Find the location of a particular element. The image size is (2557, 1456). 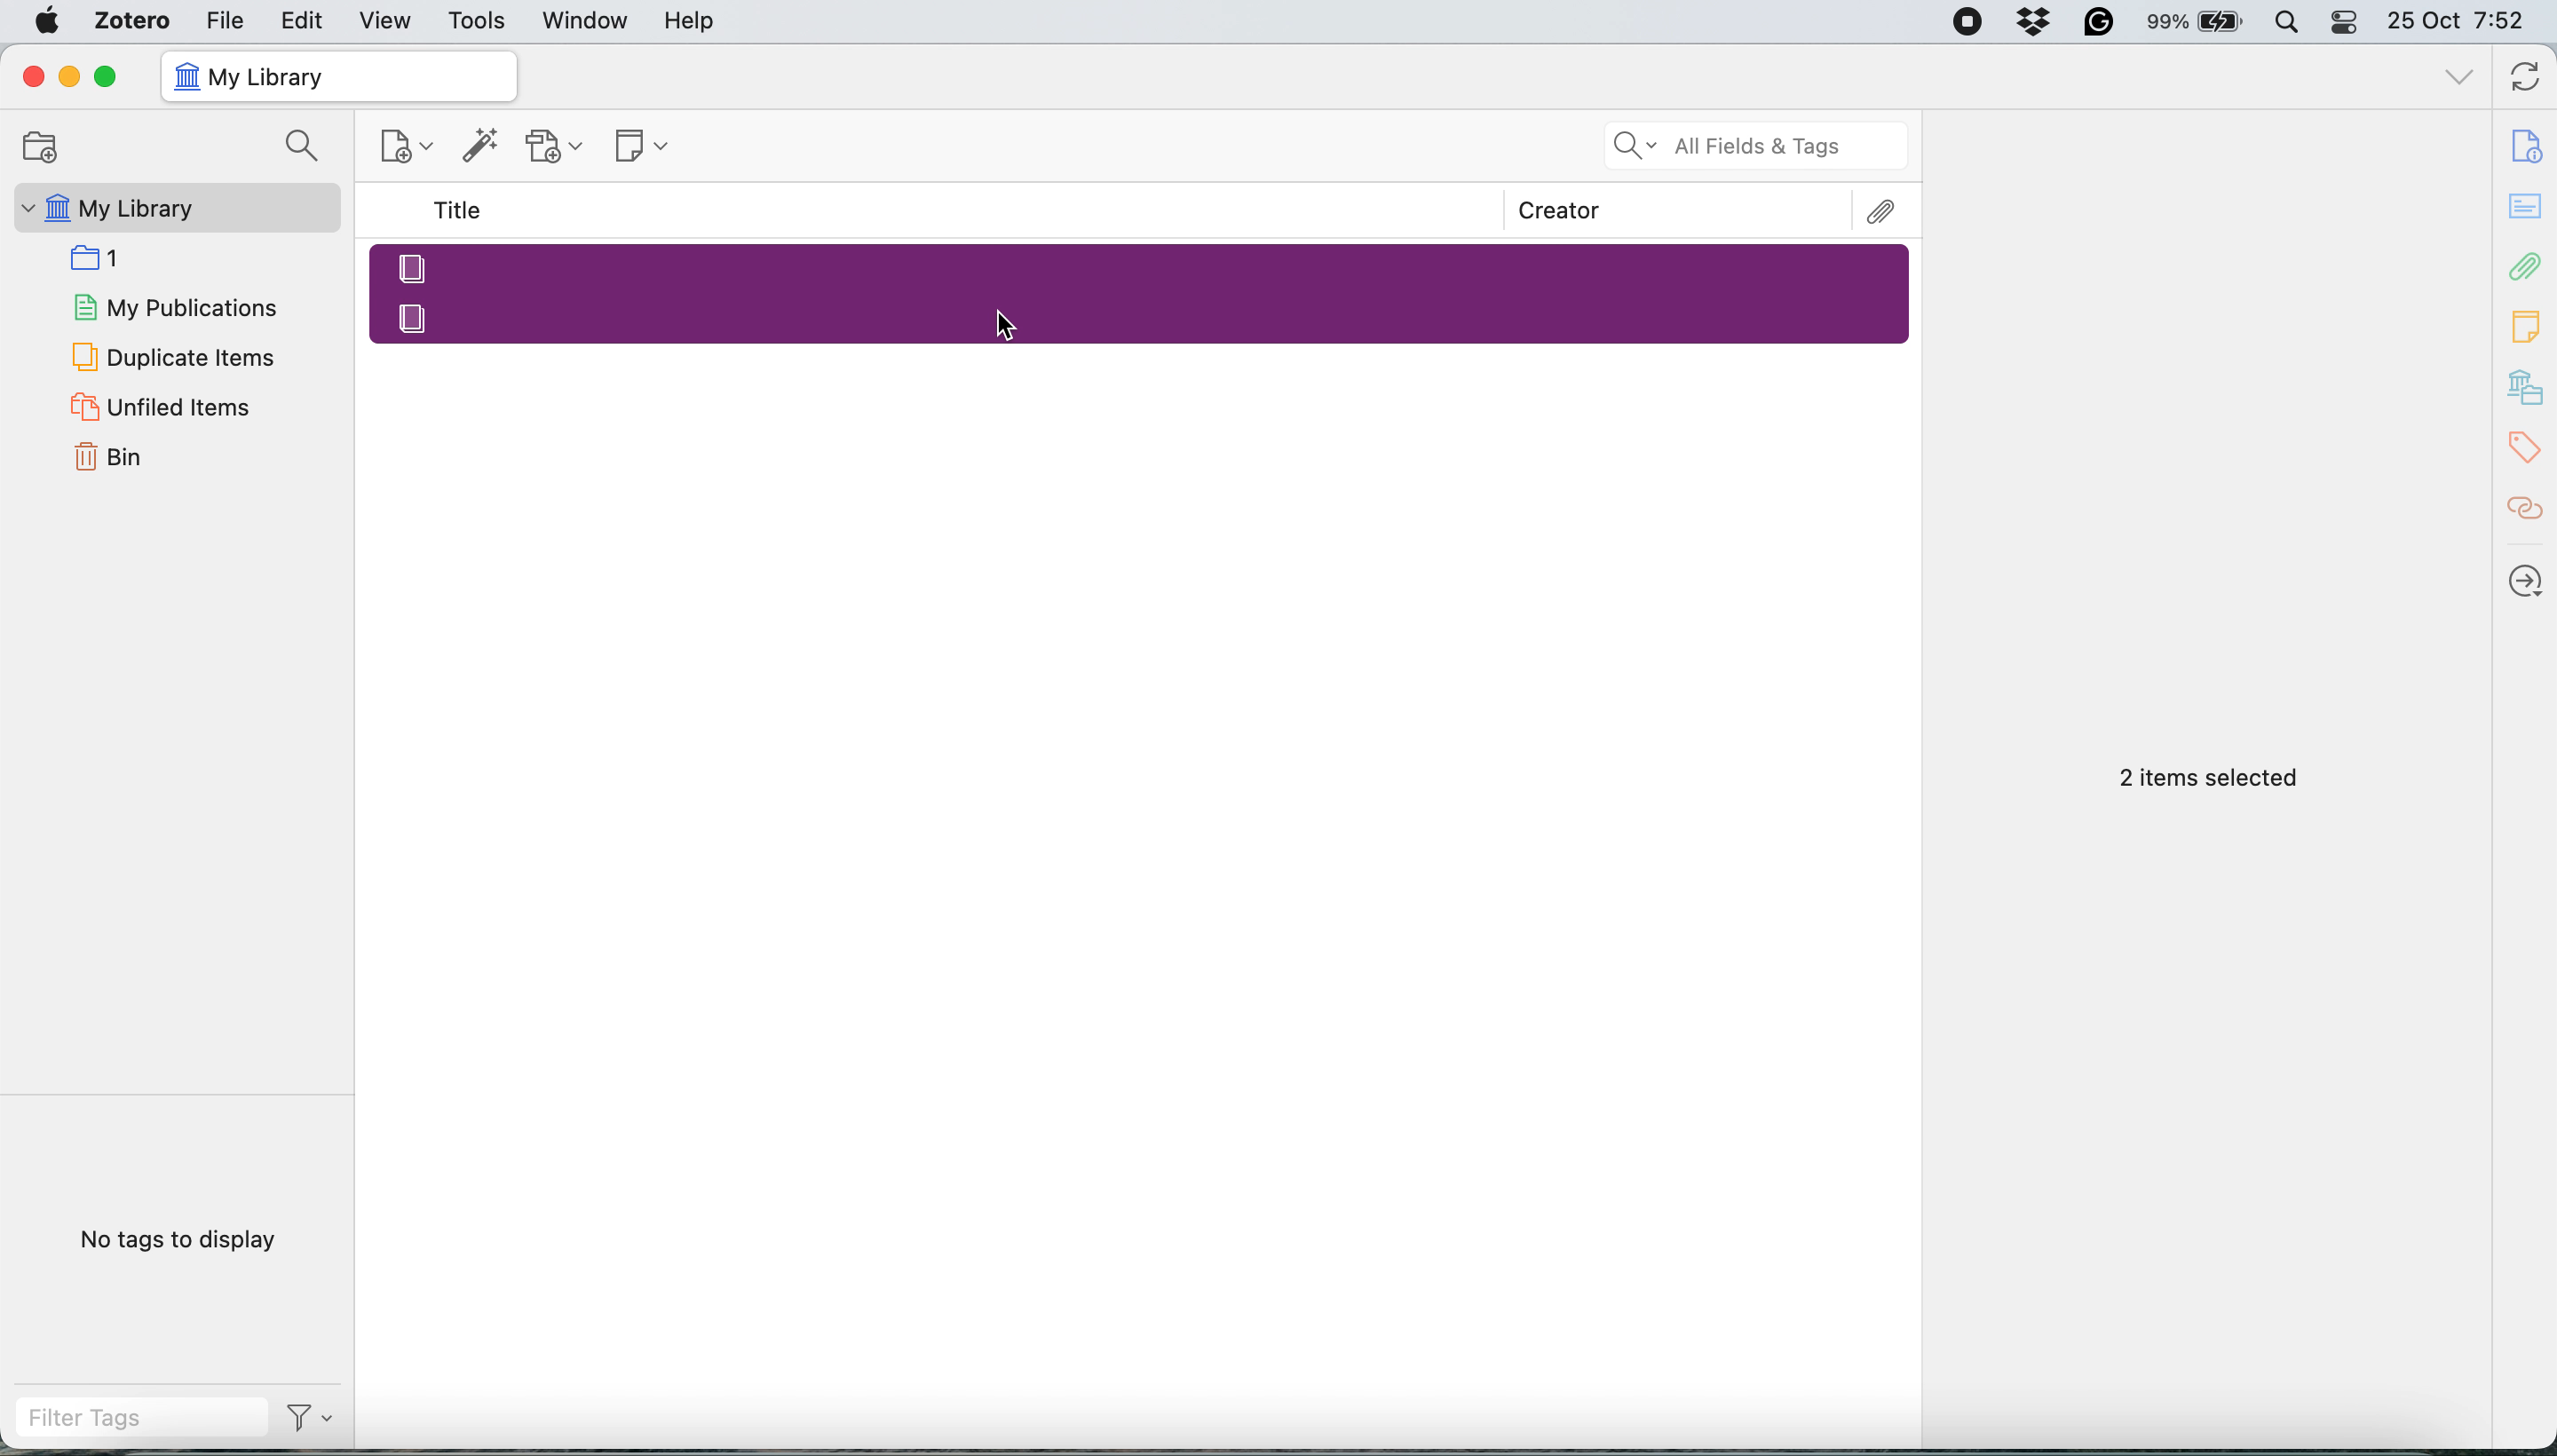

Unfiled Items is located at coordinates (165, 406).